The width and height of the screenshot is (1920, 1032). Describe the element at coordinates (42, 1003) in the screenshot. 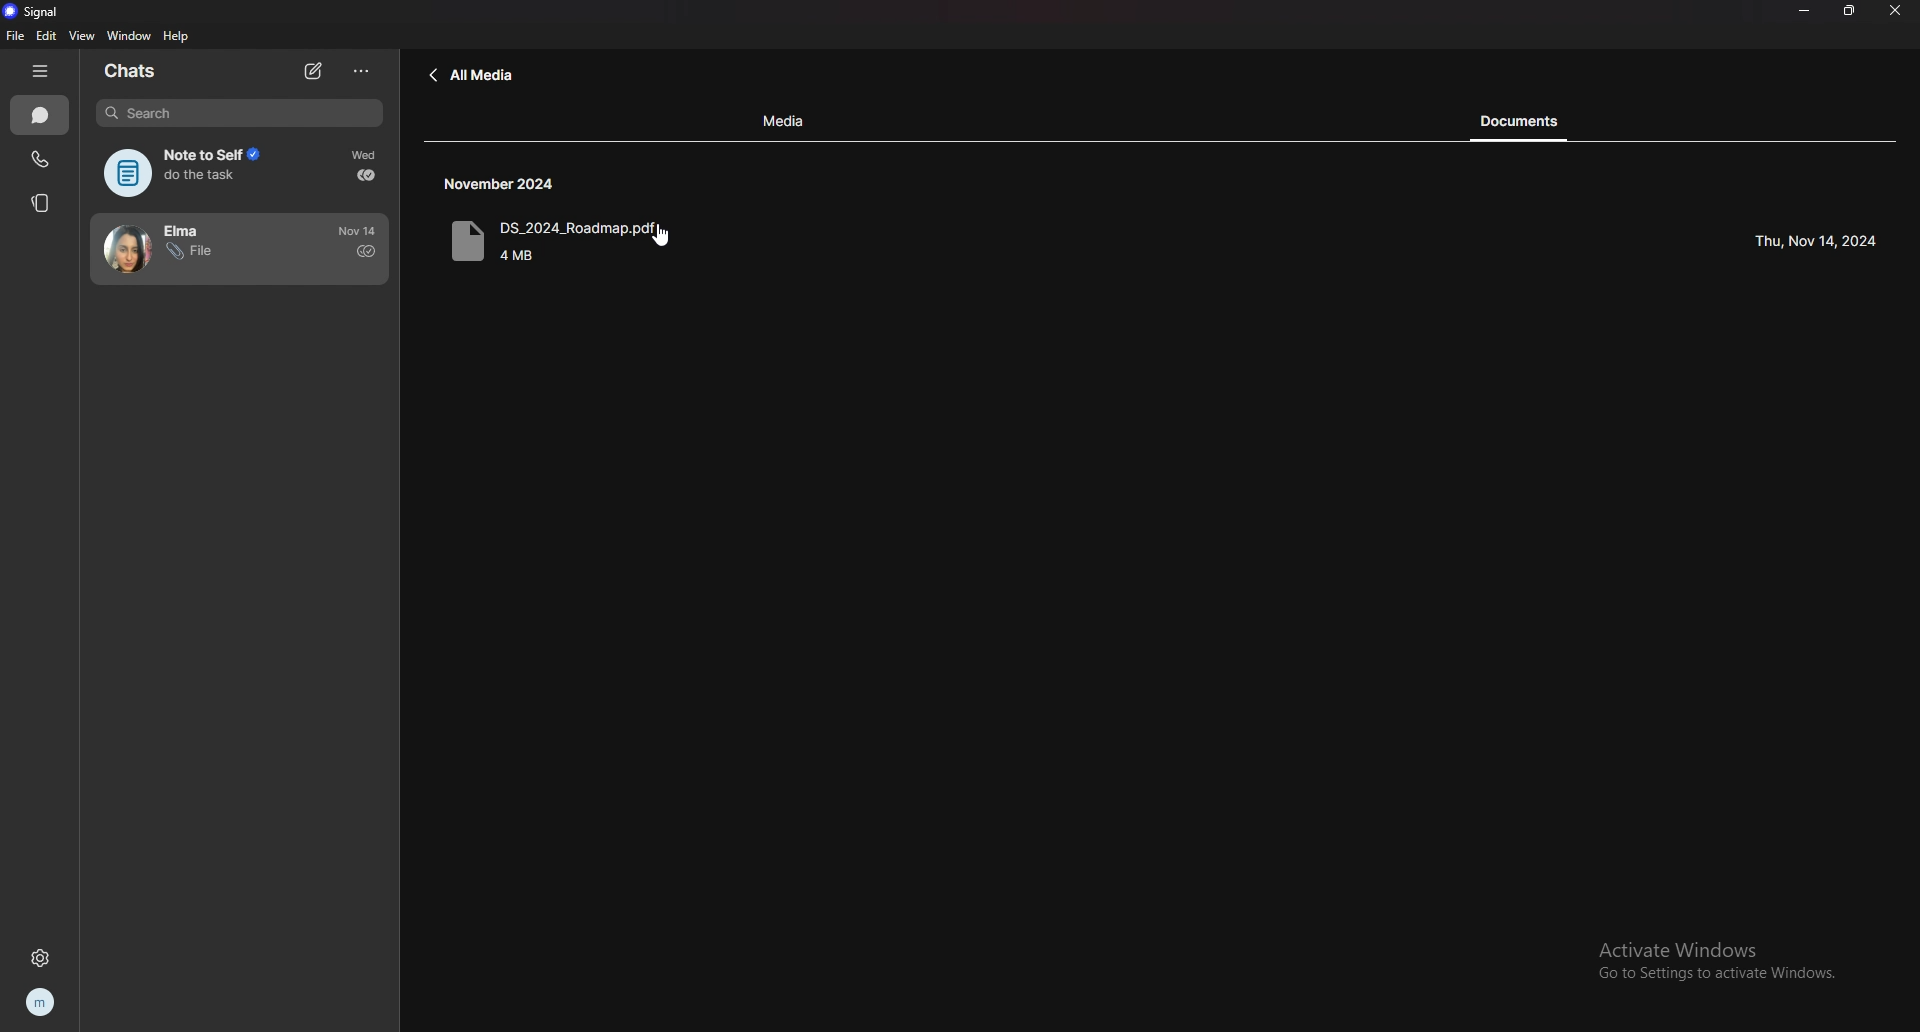

I see `profile` at that location.